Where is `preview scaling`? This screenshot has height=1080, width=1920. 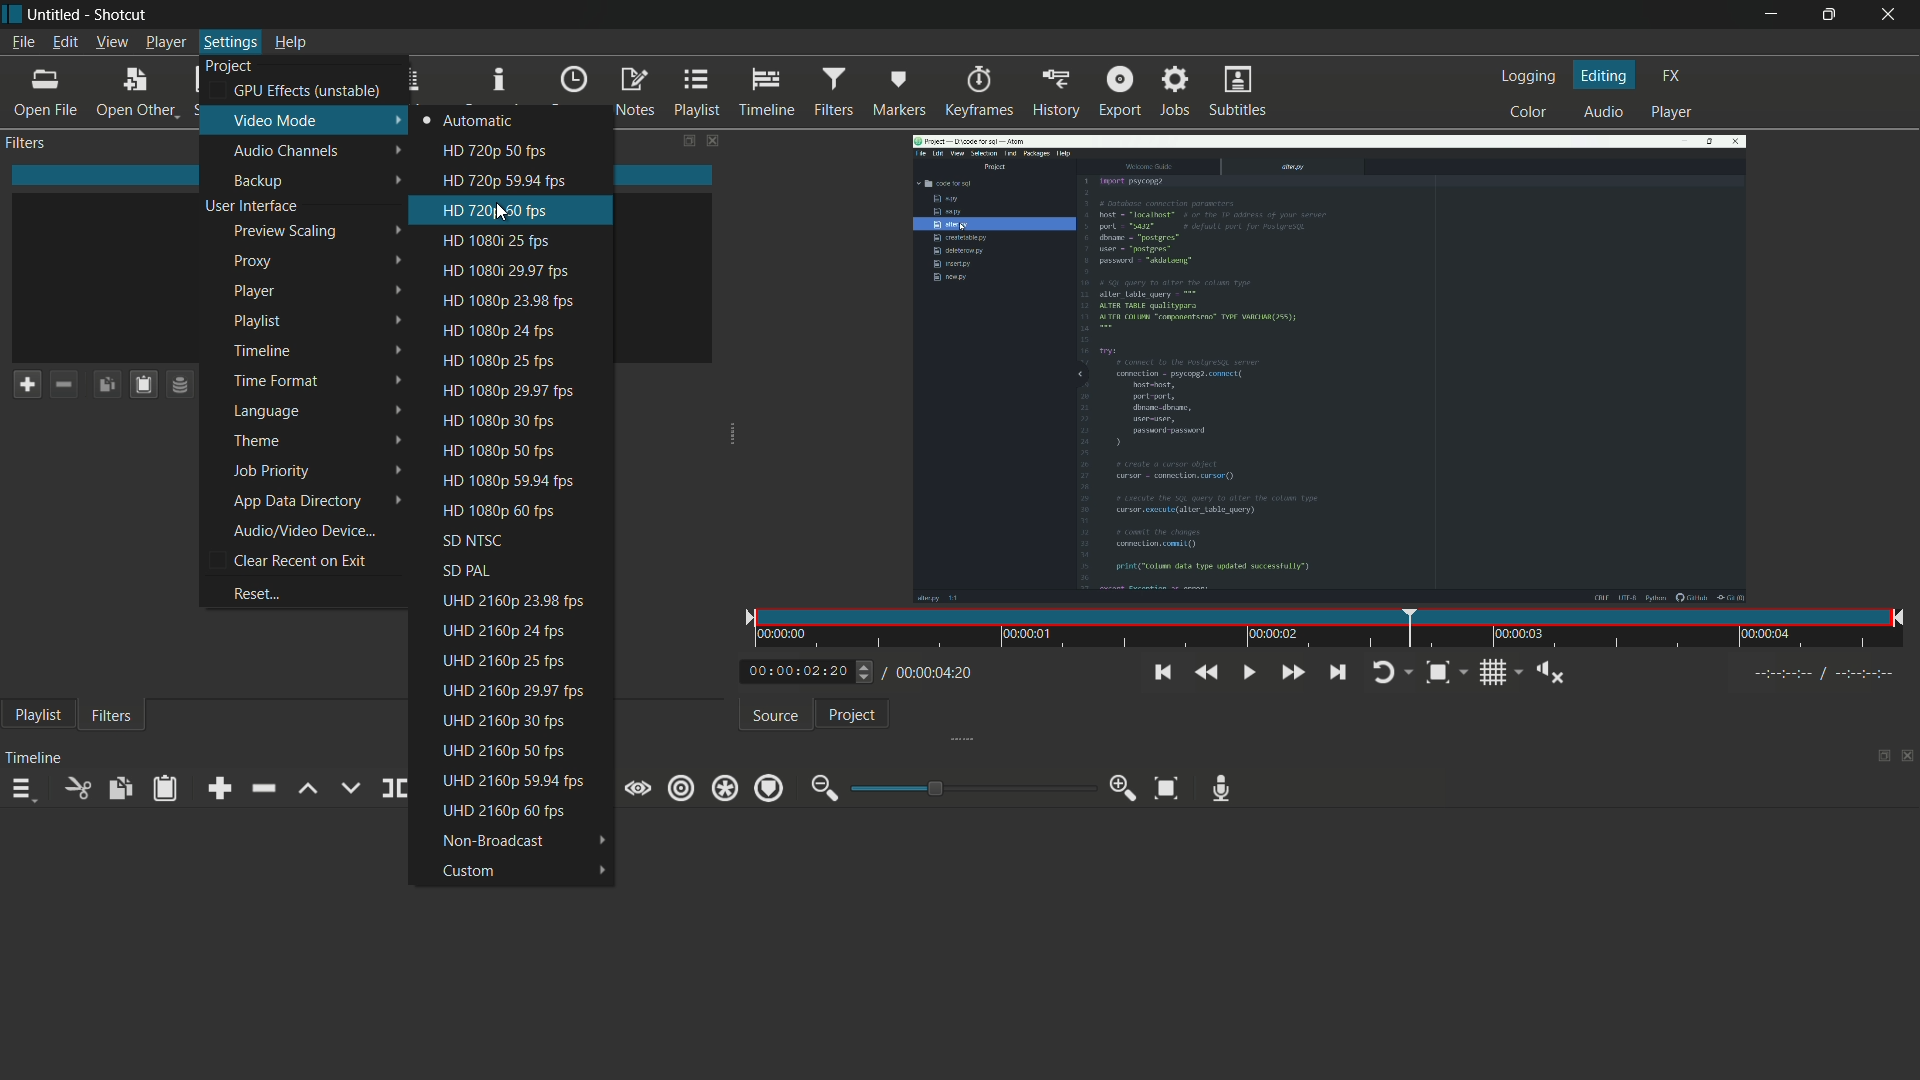
preview scaling is located at coordinates (314, 230).